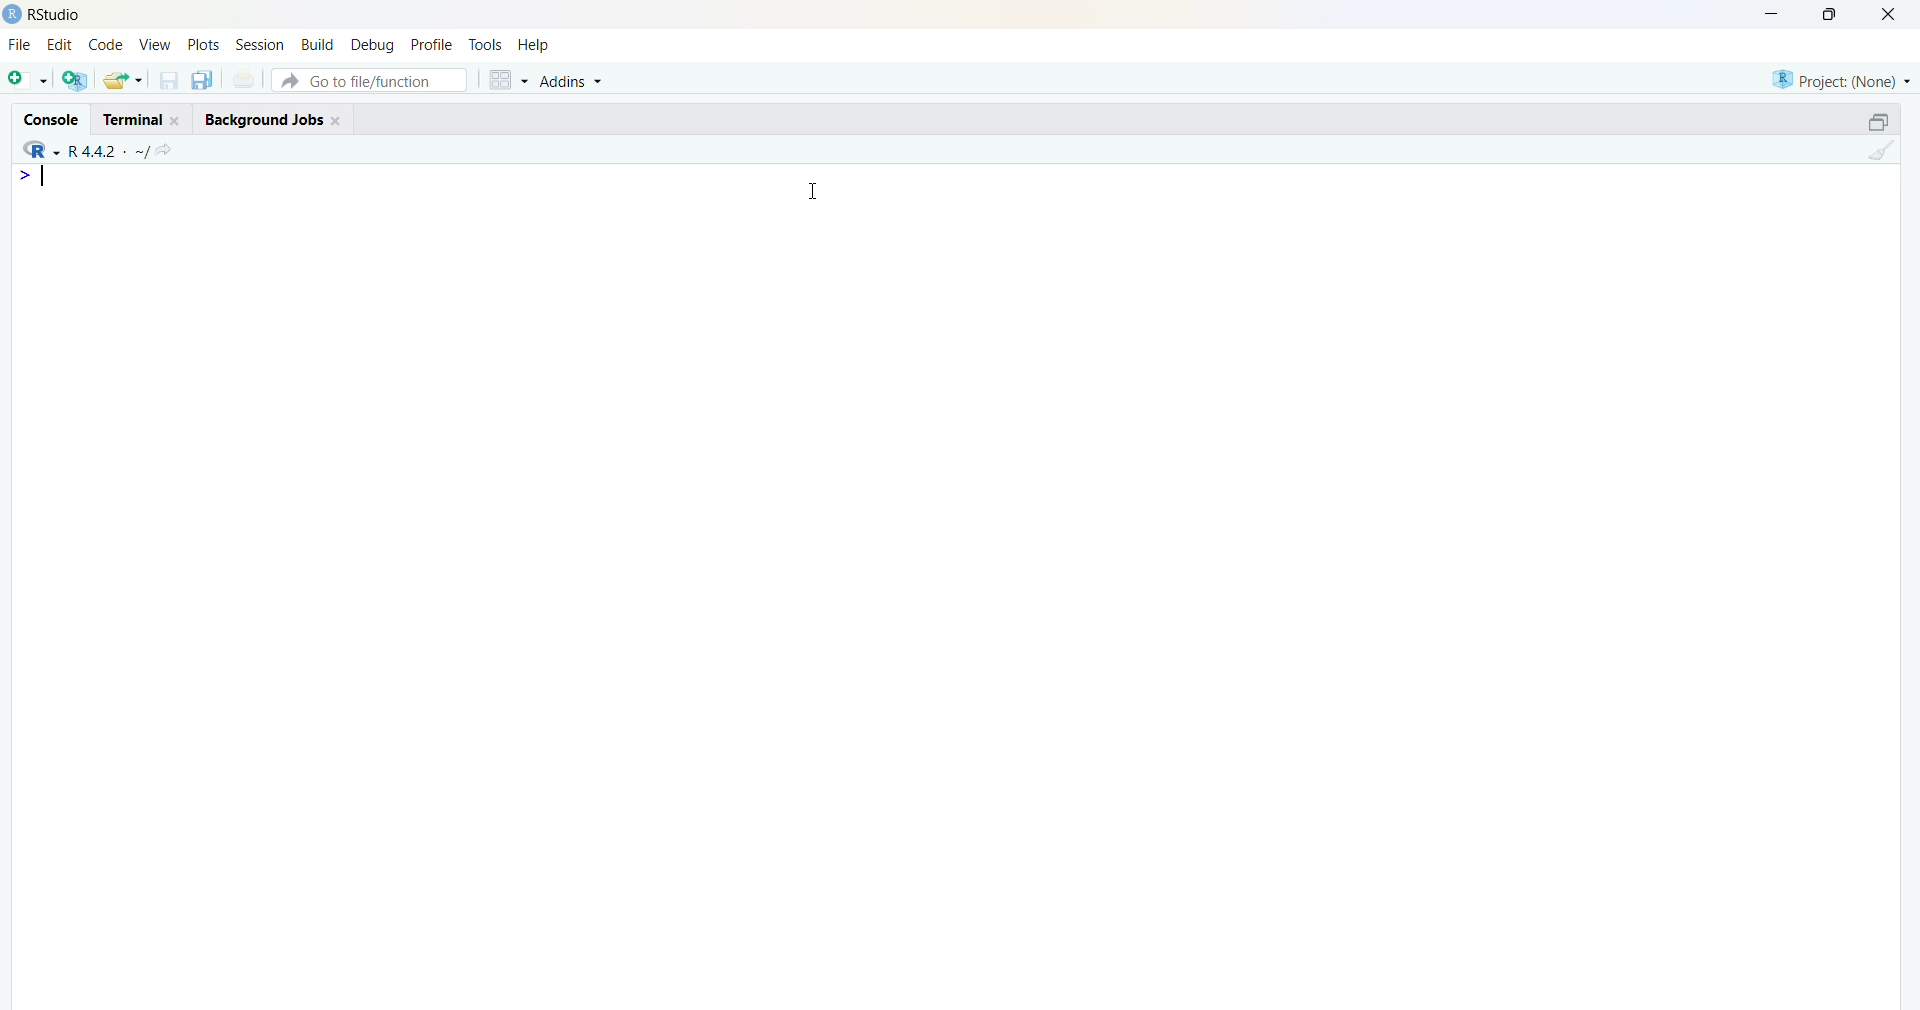  I want to click on profile, so click(430, 46).